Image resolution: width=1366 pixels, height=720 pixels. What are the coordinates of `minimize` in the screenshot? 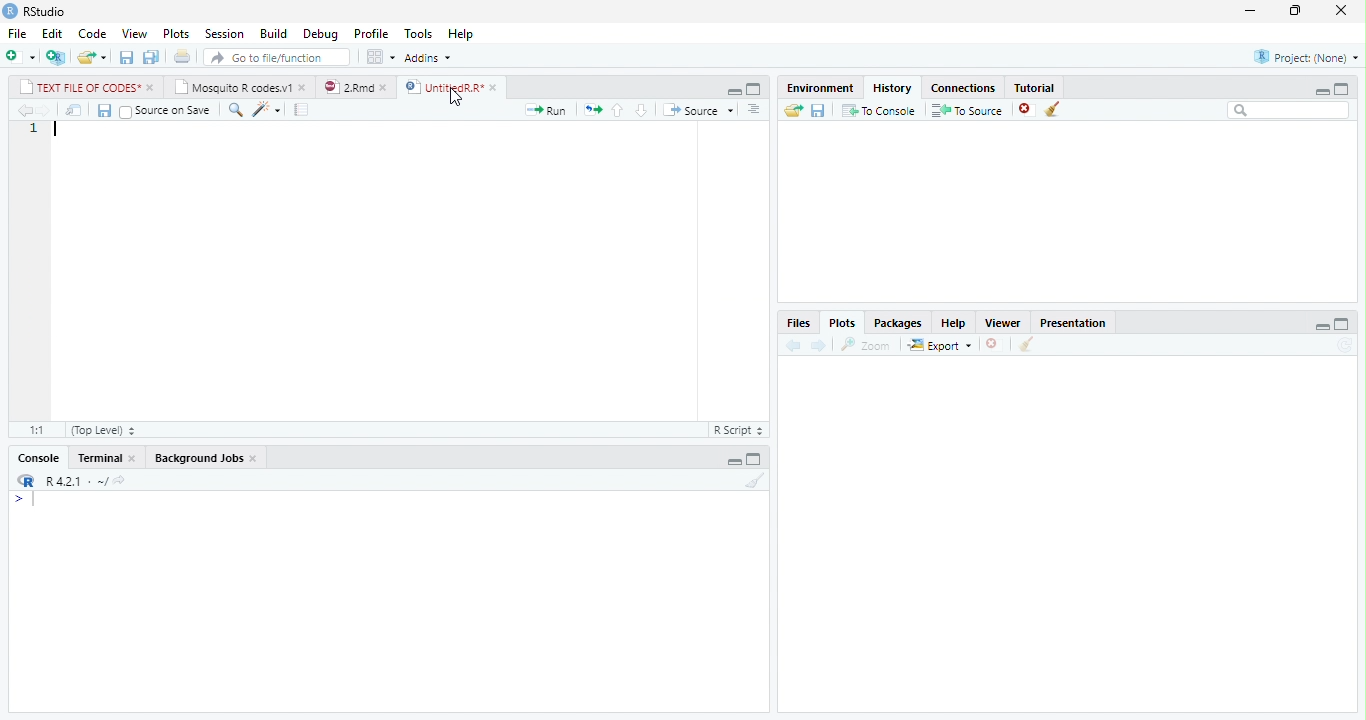 It's located at (1321, 91).